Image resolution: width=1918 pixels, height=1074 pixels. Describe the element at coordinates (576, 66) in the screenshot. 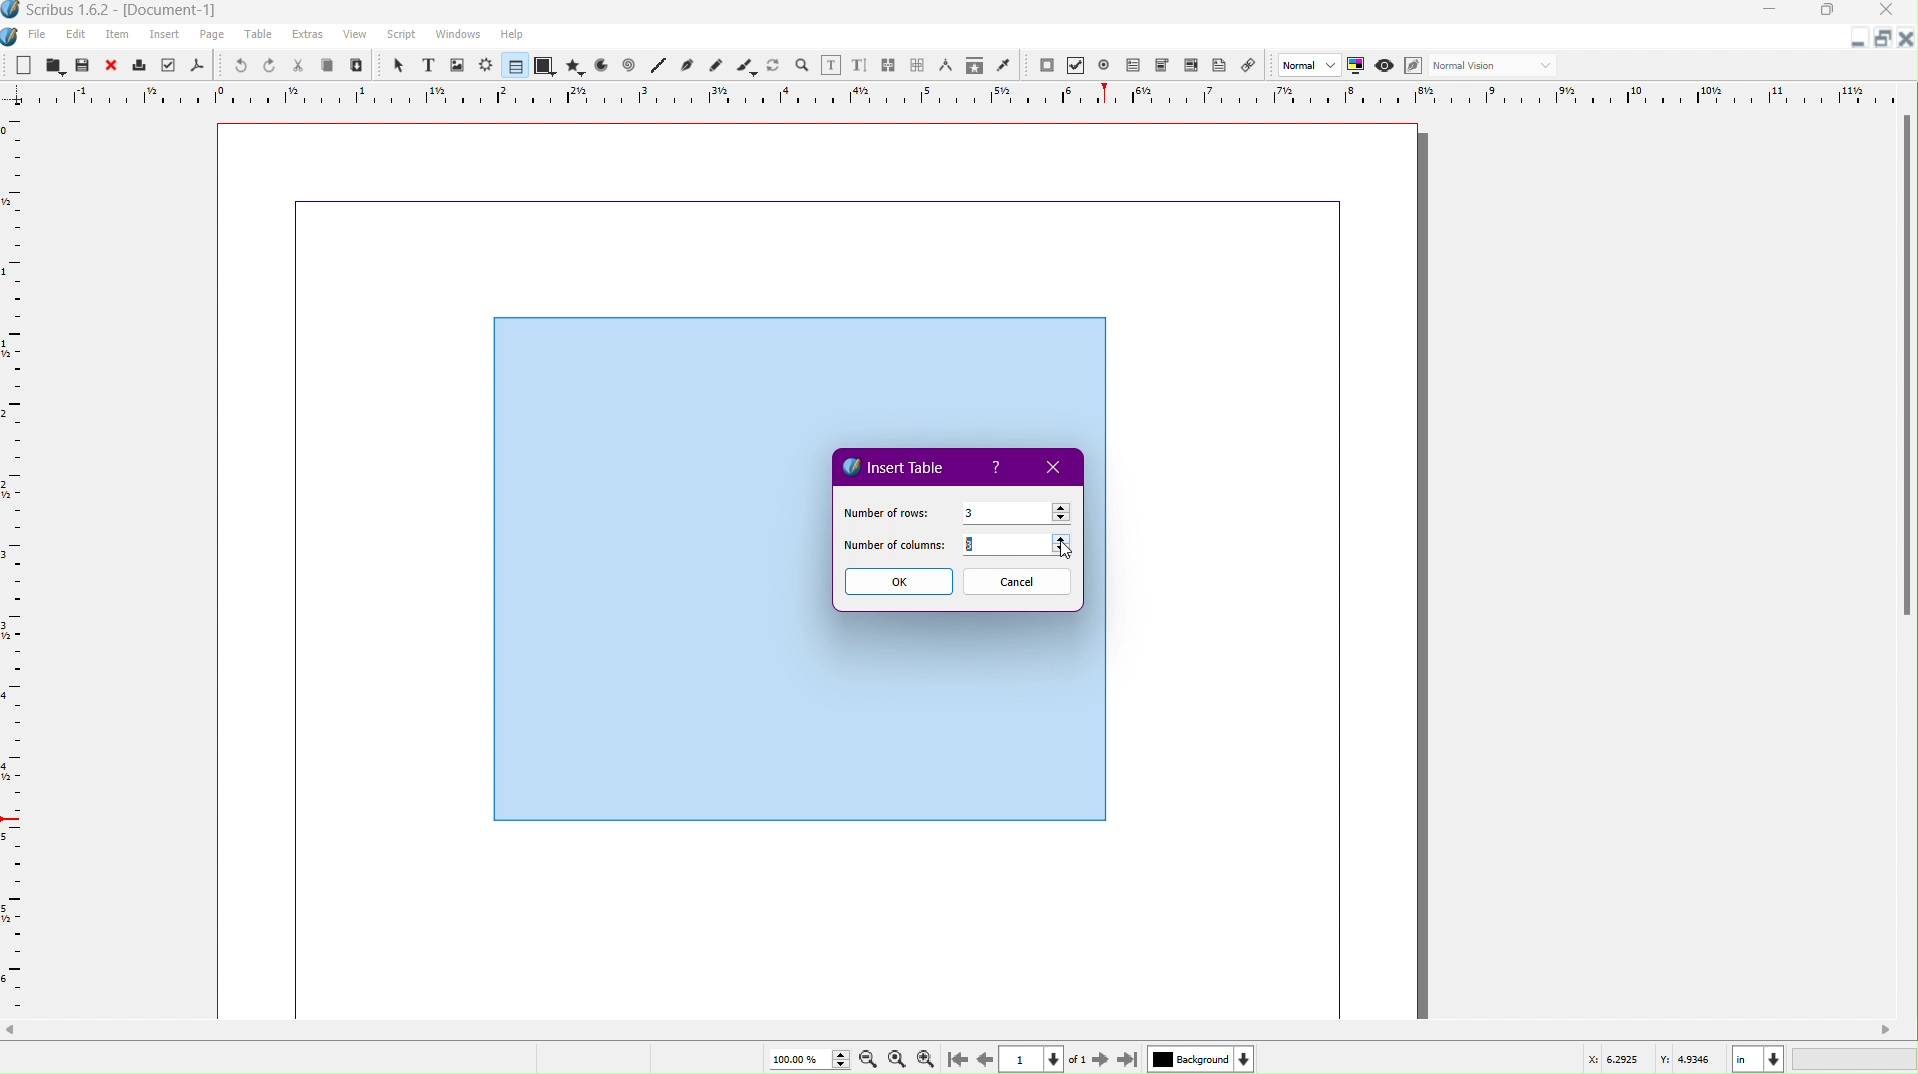

I see `Polygon` at that location.